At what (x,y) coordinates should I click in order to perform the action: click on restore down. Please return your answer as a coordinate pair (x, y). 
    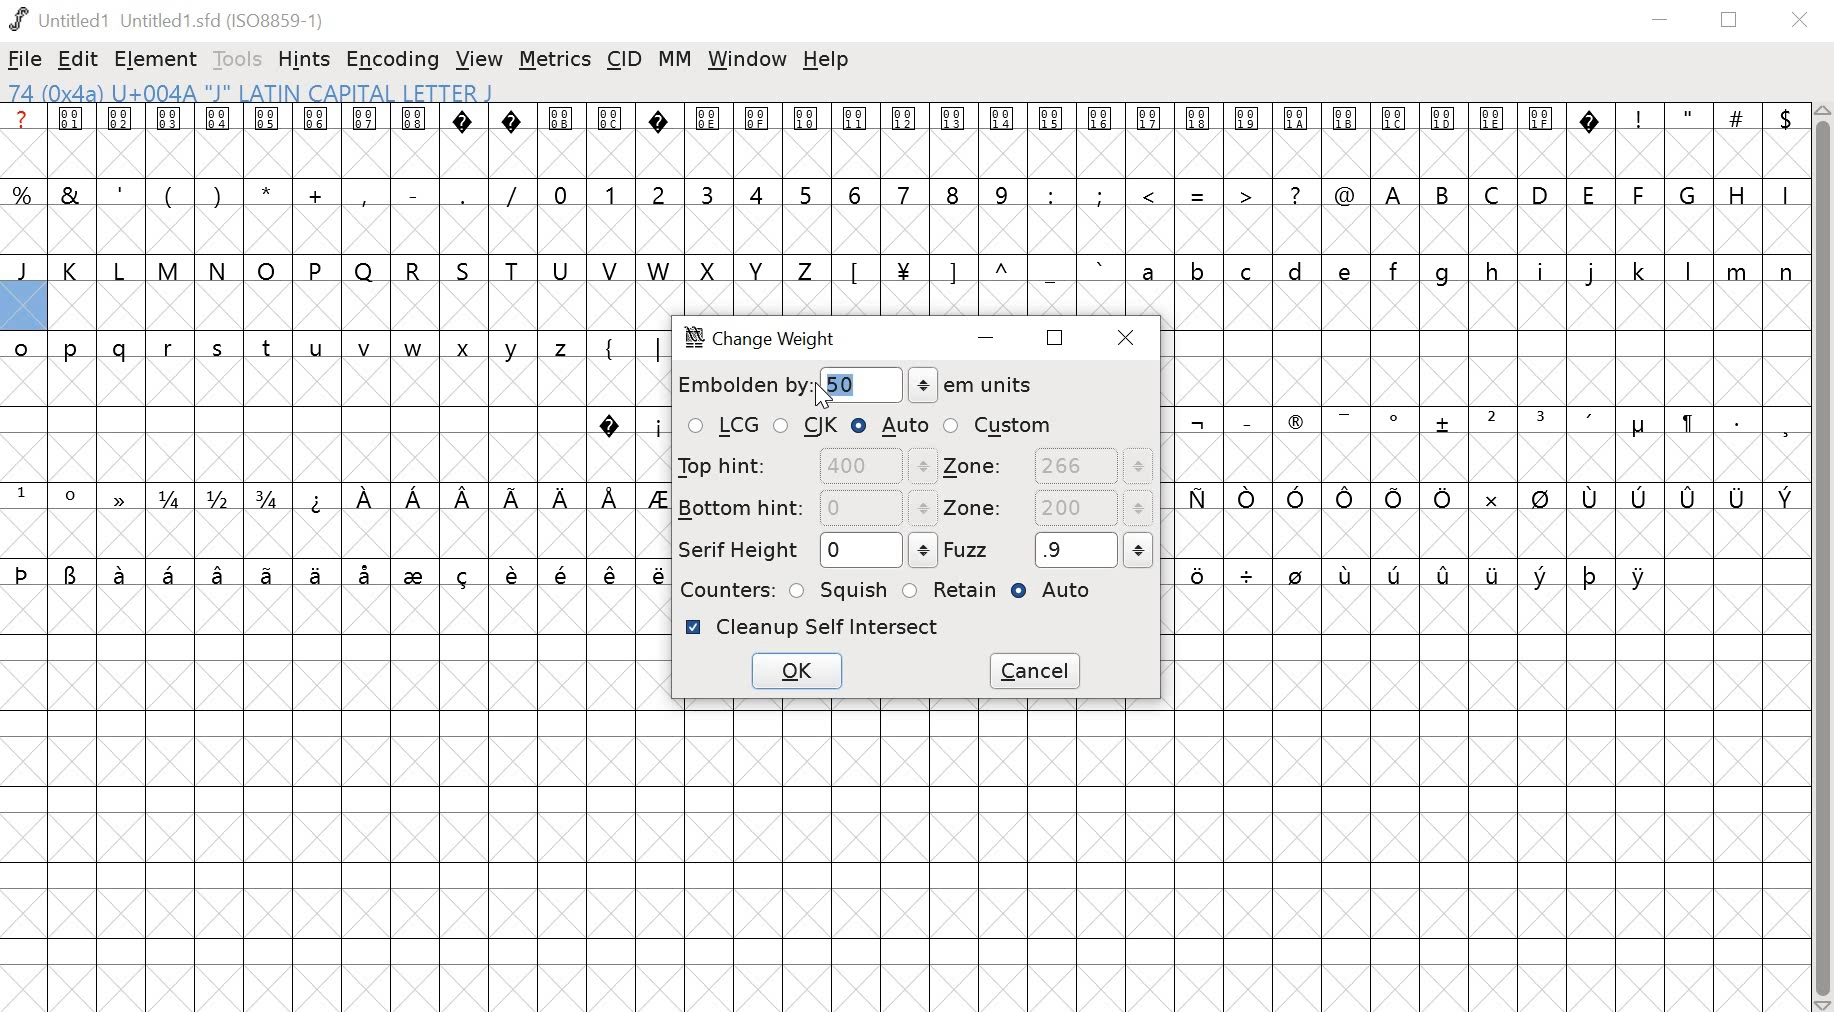
    Looking at the image, I should click on (1056, 337).